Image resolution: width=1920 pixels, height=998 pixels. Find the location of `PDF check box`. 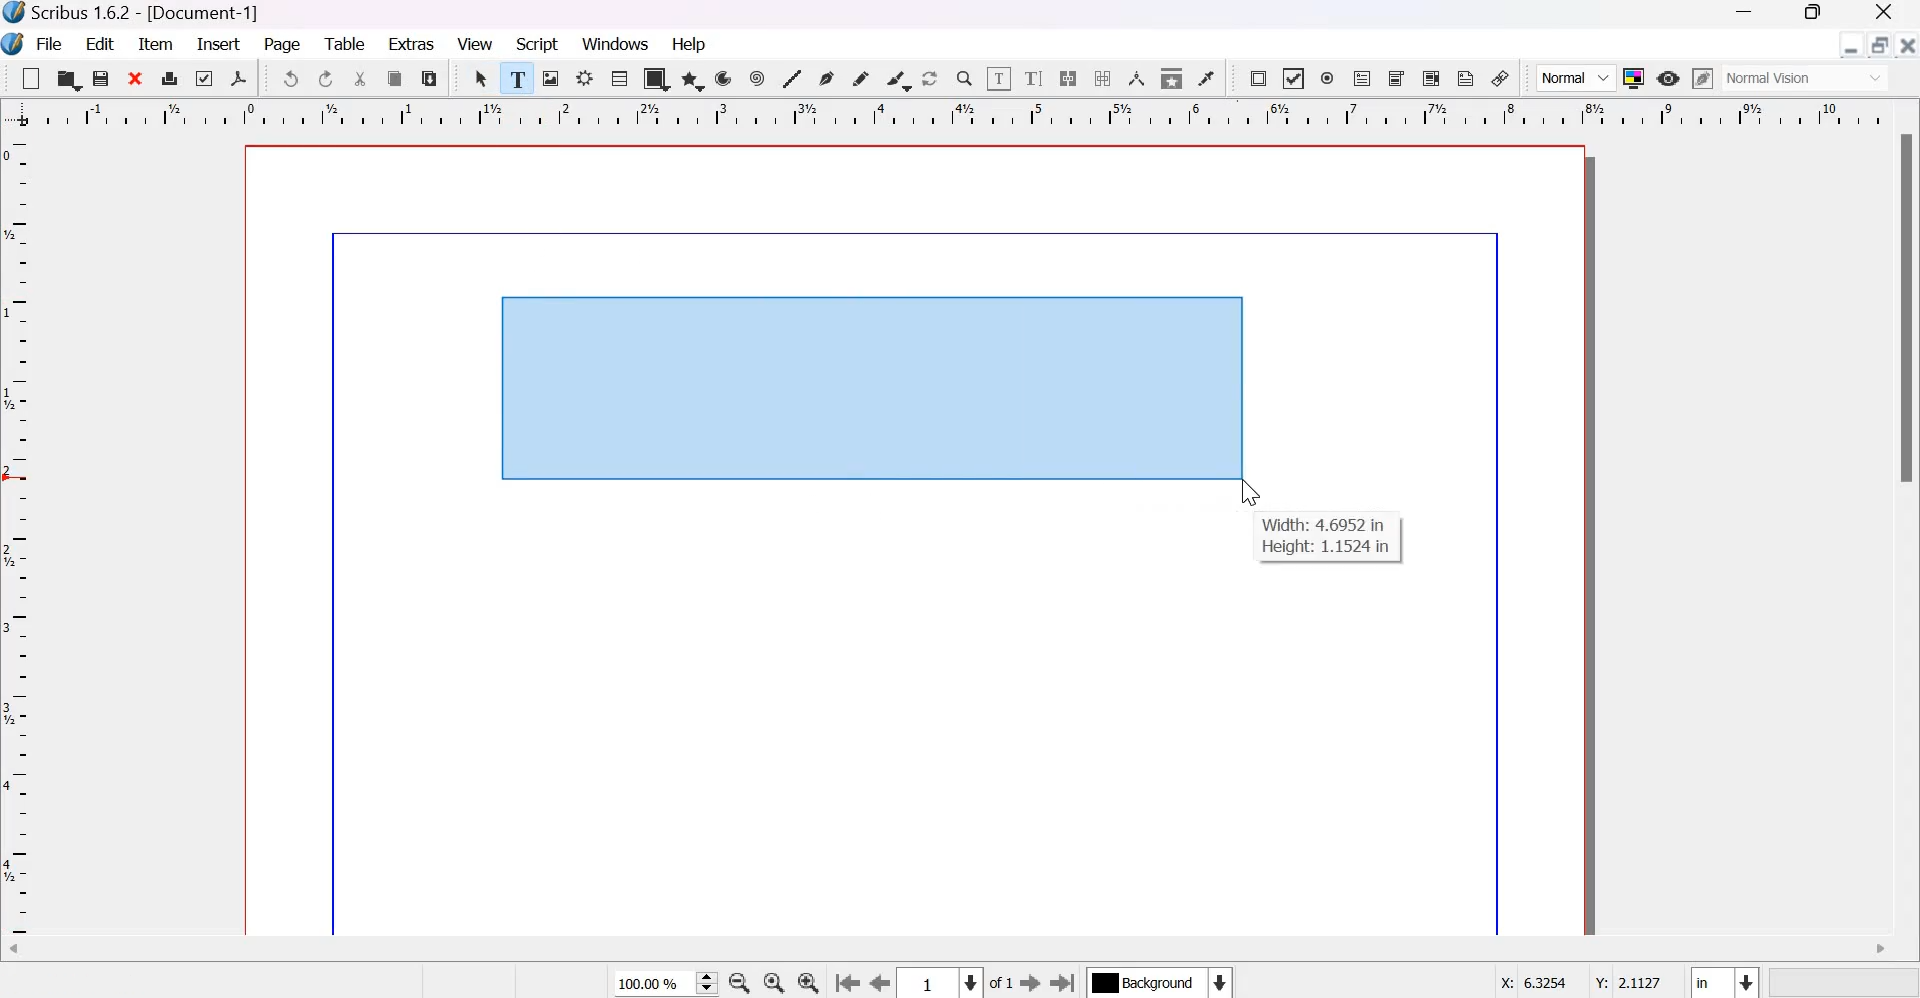

PDF check box is located at coordinates (1292, 79).